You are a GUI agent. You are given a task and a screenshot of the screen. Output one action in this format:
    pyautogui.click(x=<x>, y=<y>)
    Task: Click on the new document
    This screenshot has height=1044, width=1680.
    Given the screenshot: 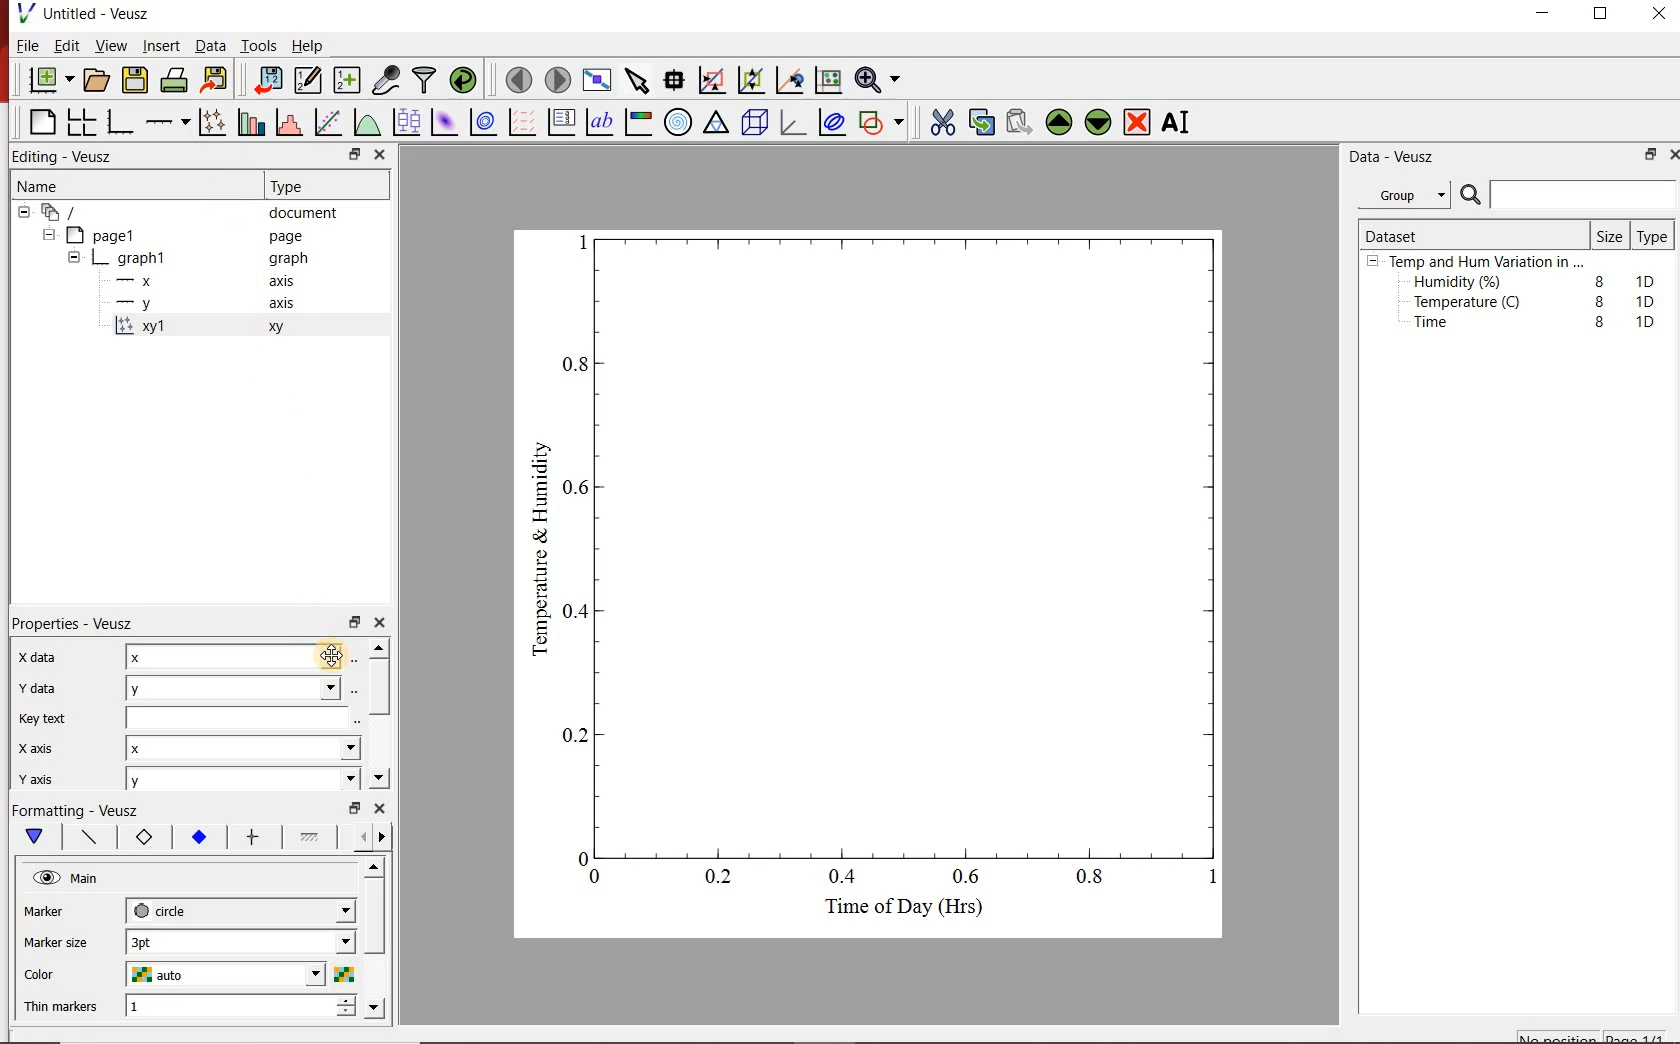 What is the action you would take?
    pyautogui.click(x=49, y=80)
    